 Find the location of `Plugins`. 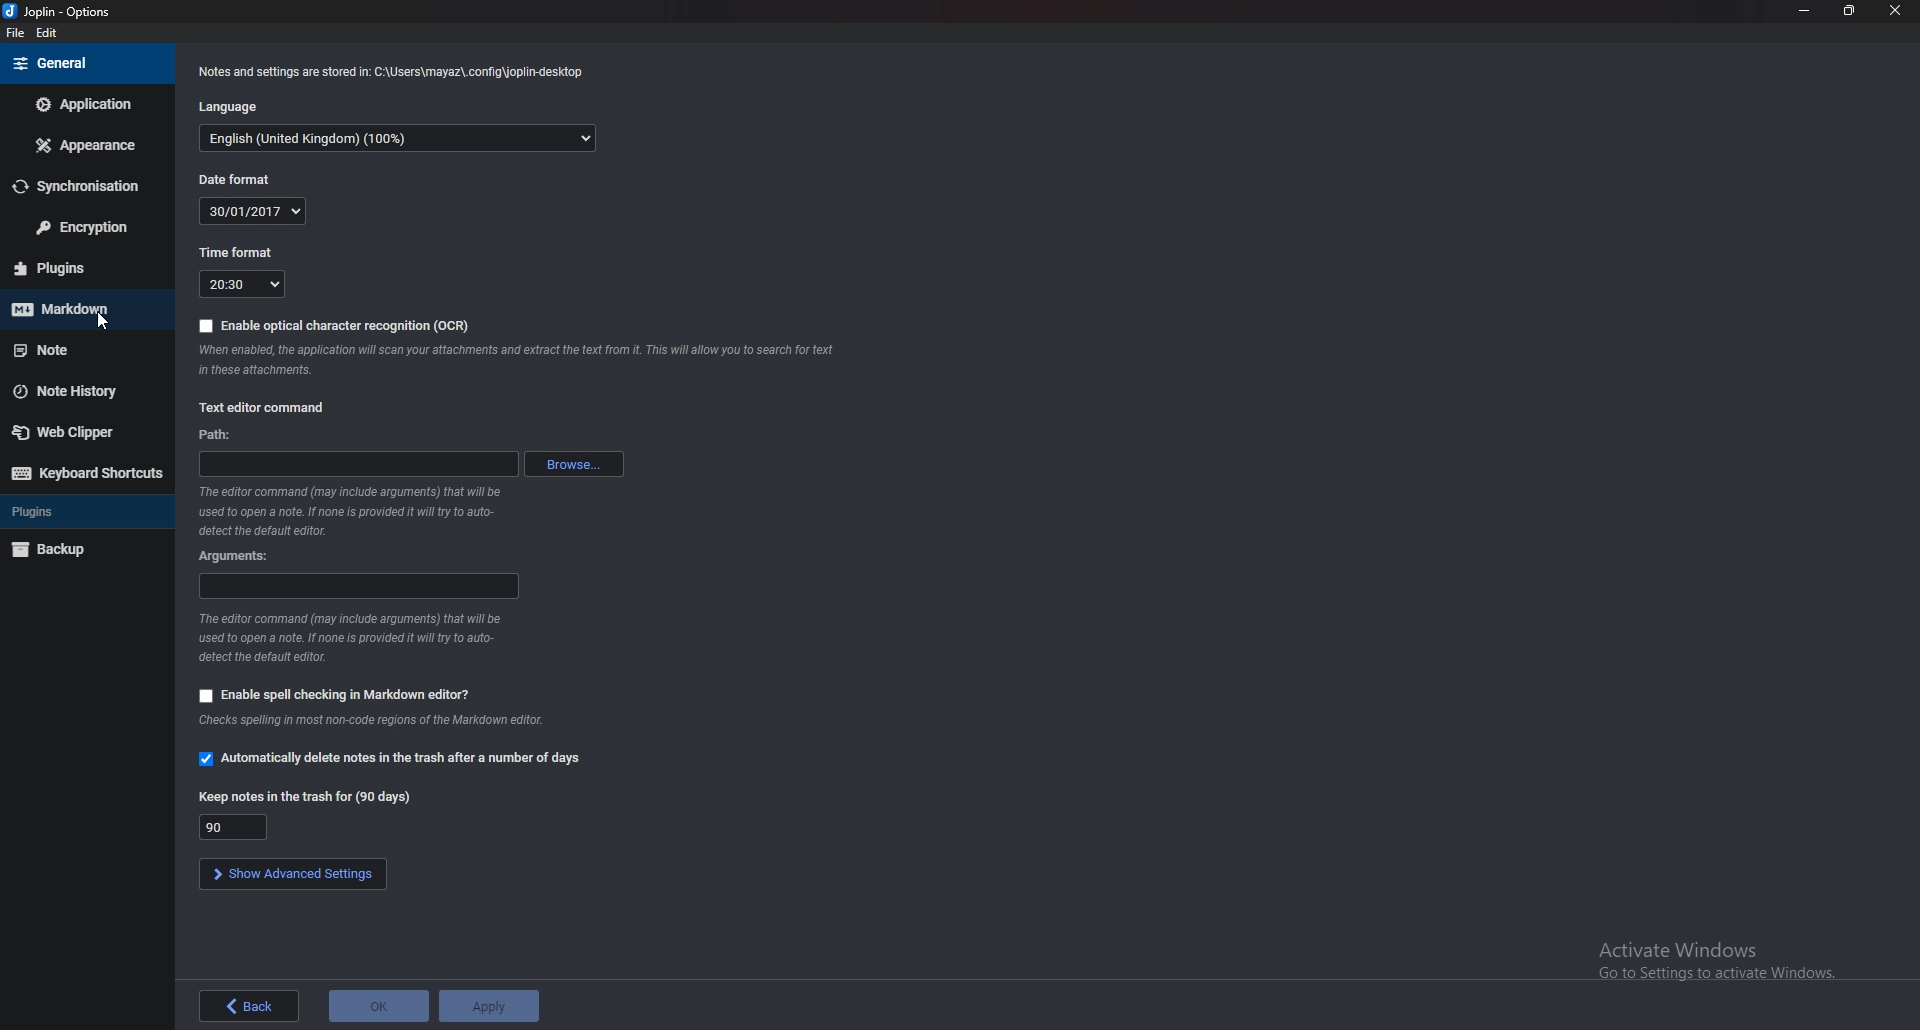

Plugins is located at coordinates (79, 268).